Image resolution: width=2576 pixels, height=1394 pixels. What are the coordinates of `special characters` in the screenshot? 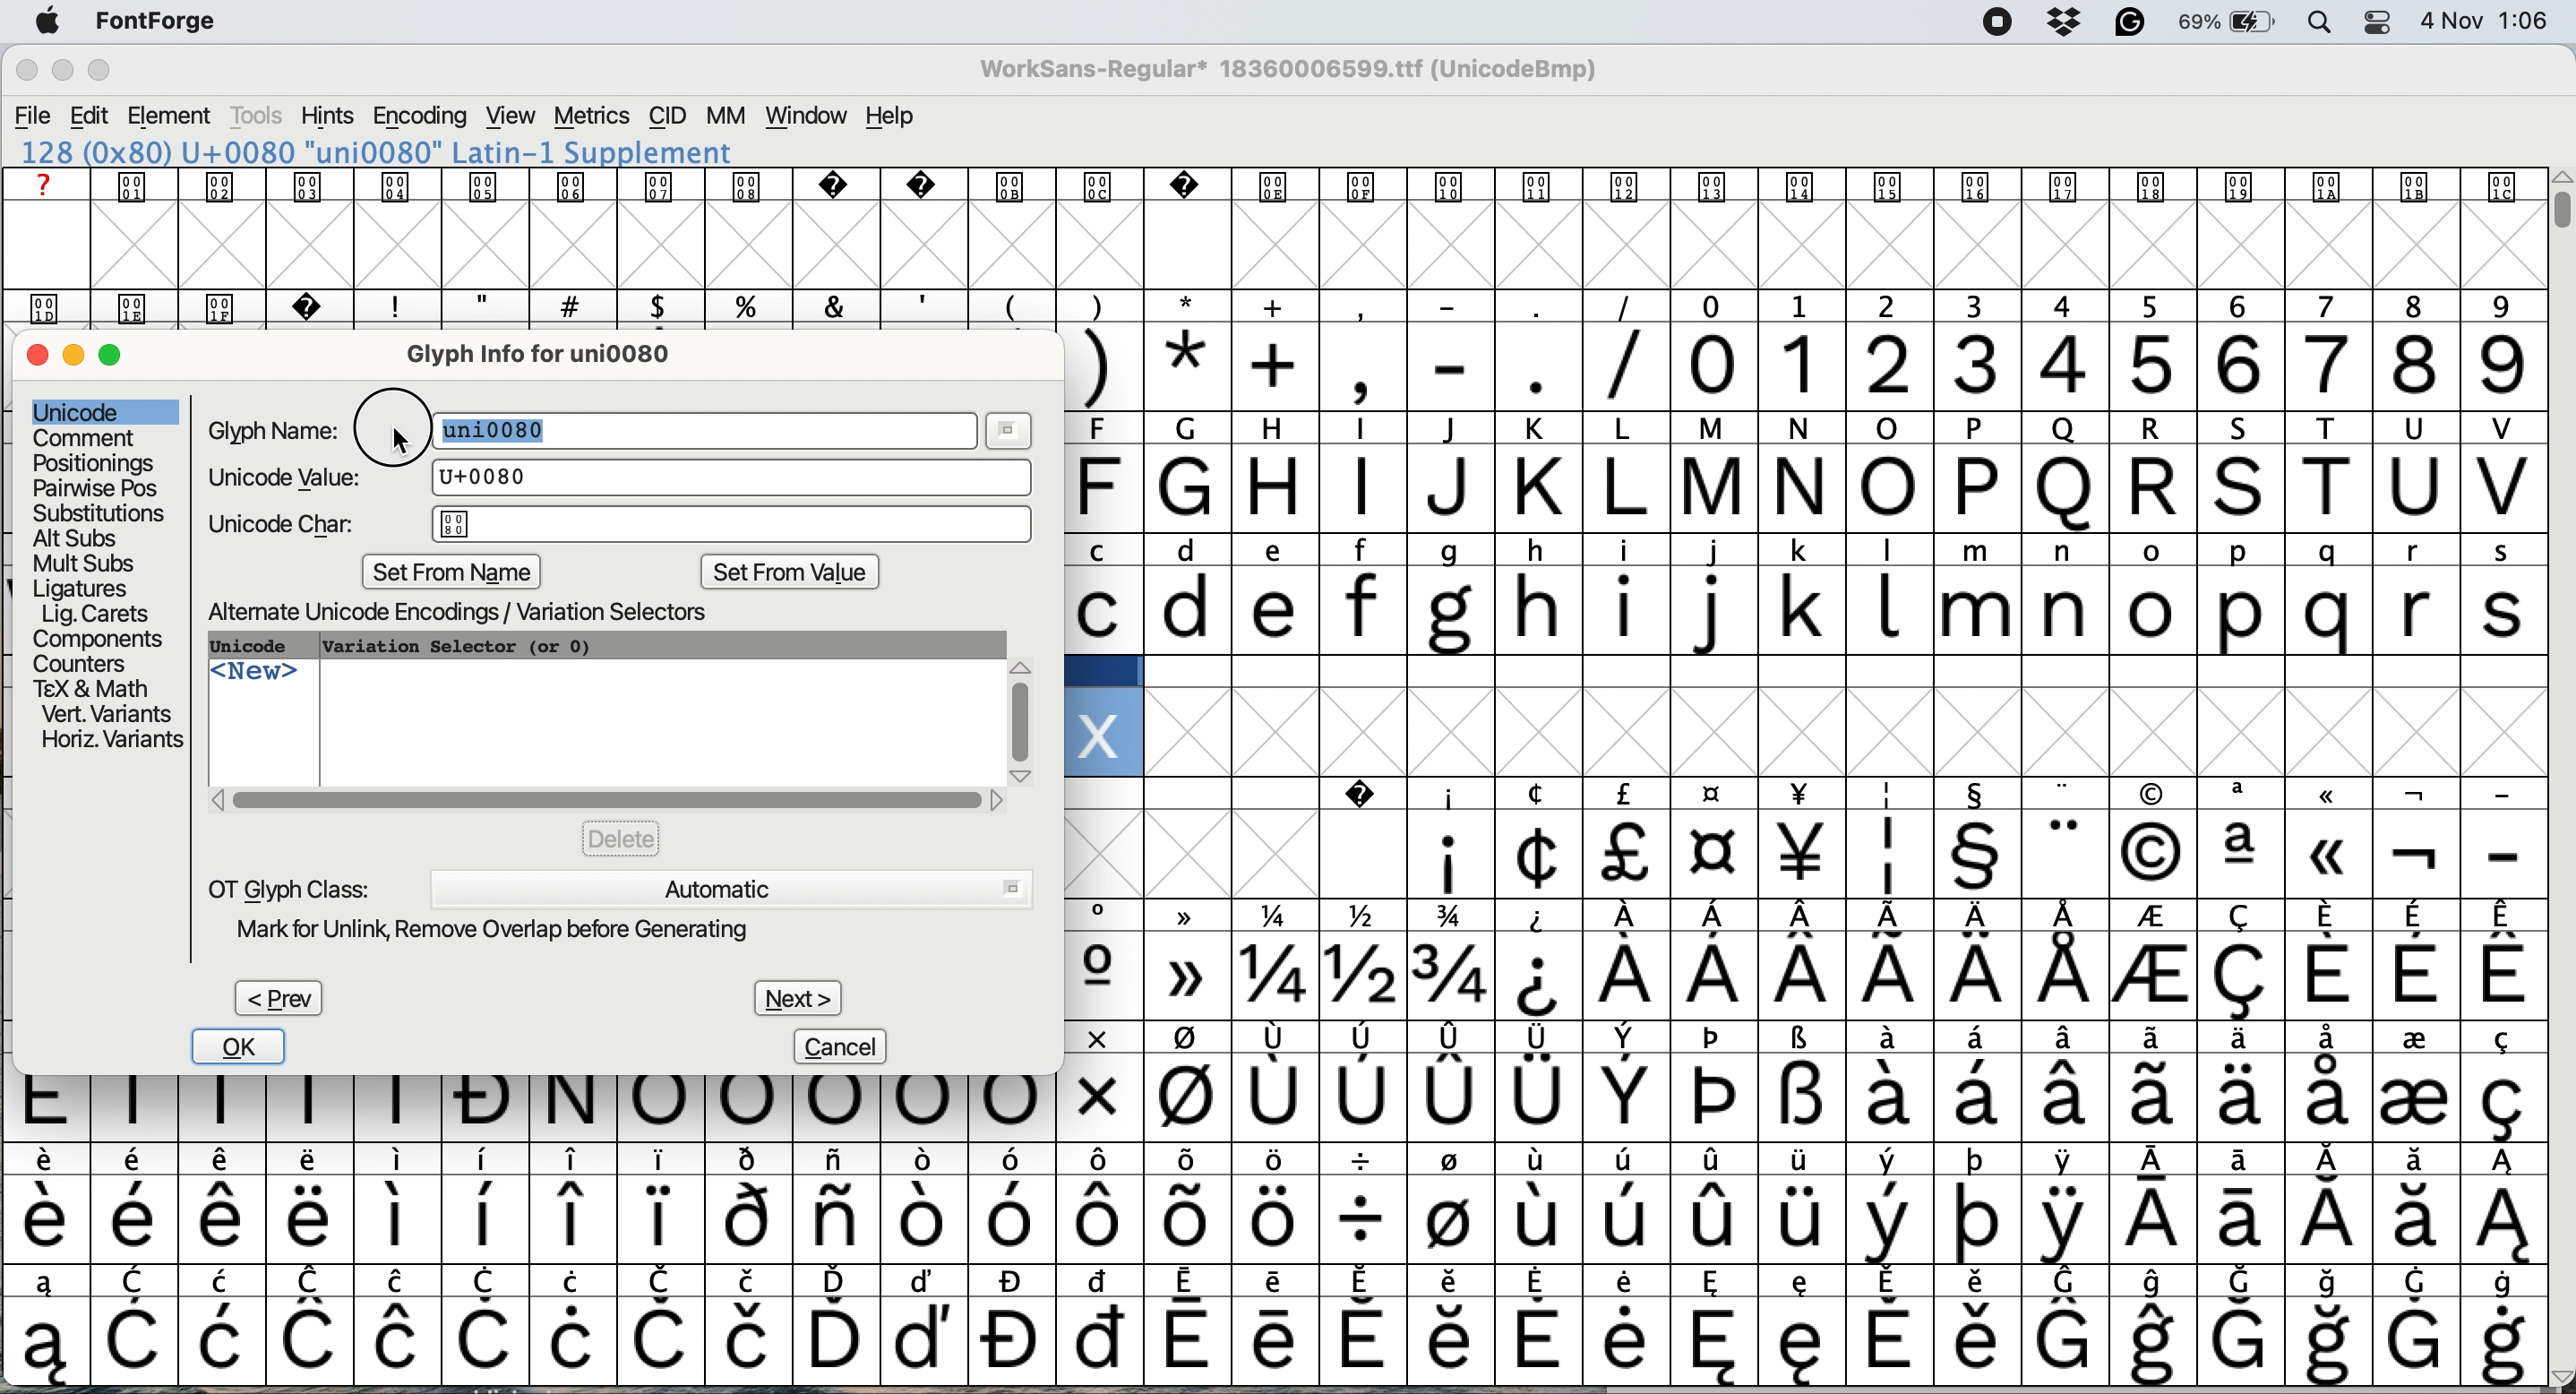 It's located at (1274, 1161).